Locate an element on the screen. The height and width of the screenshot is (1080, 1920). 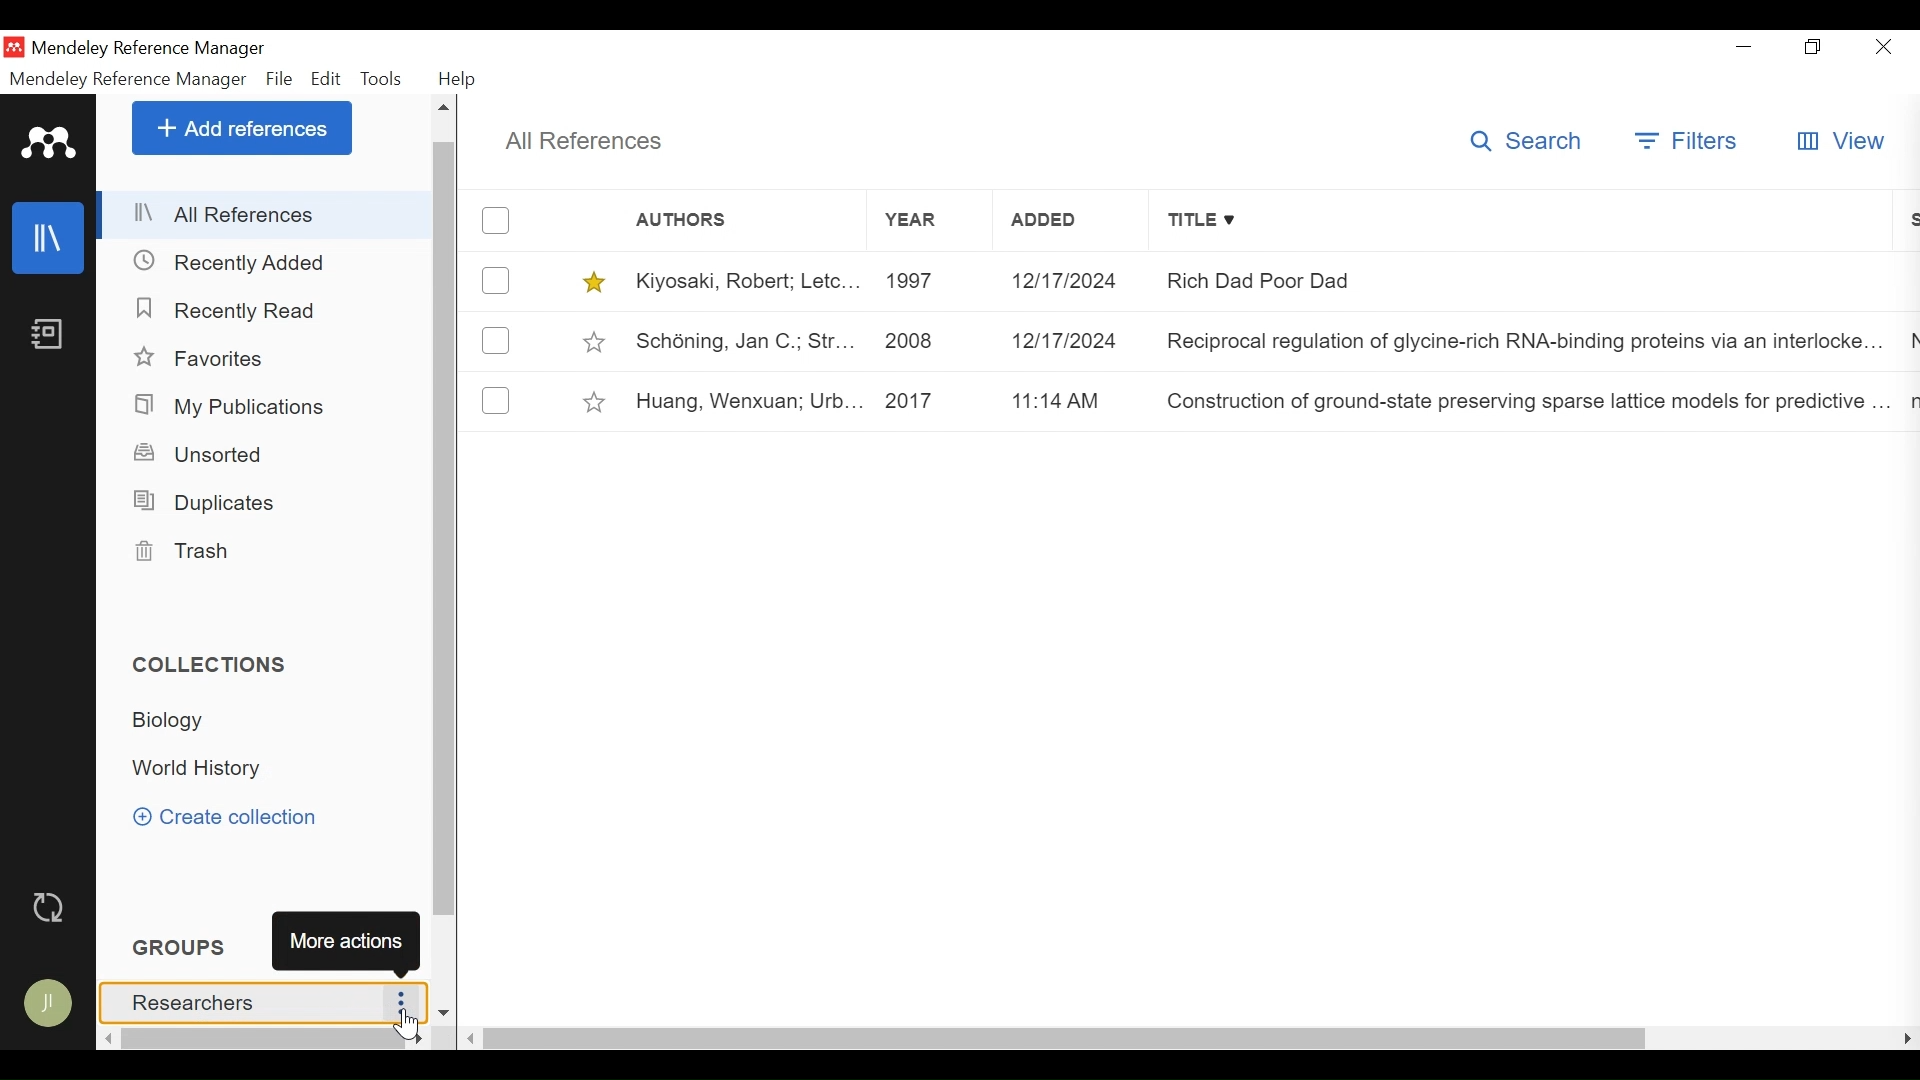
Avatar is located at coordinates (50, 1005).